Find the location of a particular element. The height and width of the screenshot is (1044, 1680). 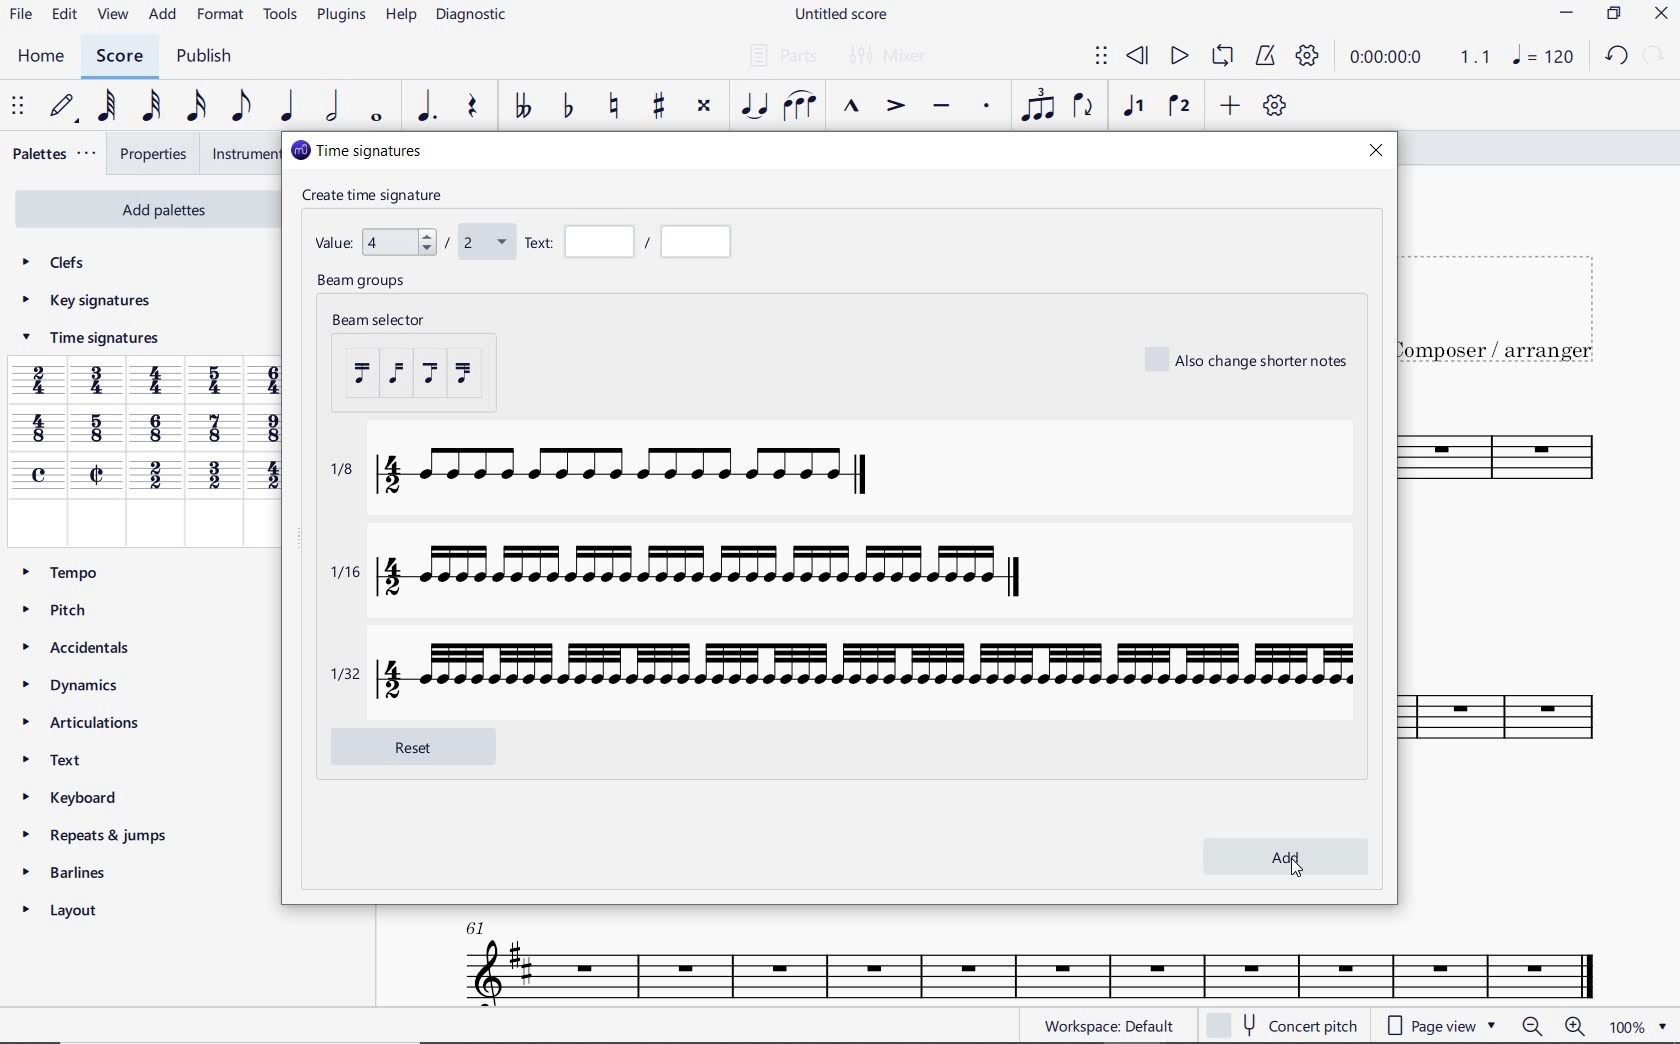

LAYOUT is located at coordinates (65, 911).